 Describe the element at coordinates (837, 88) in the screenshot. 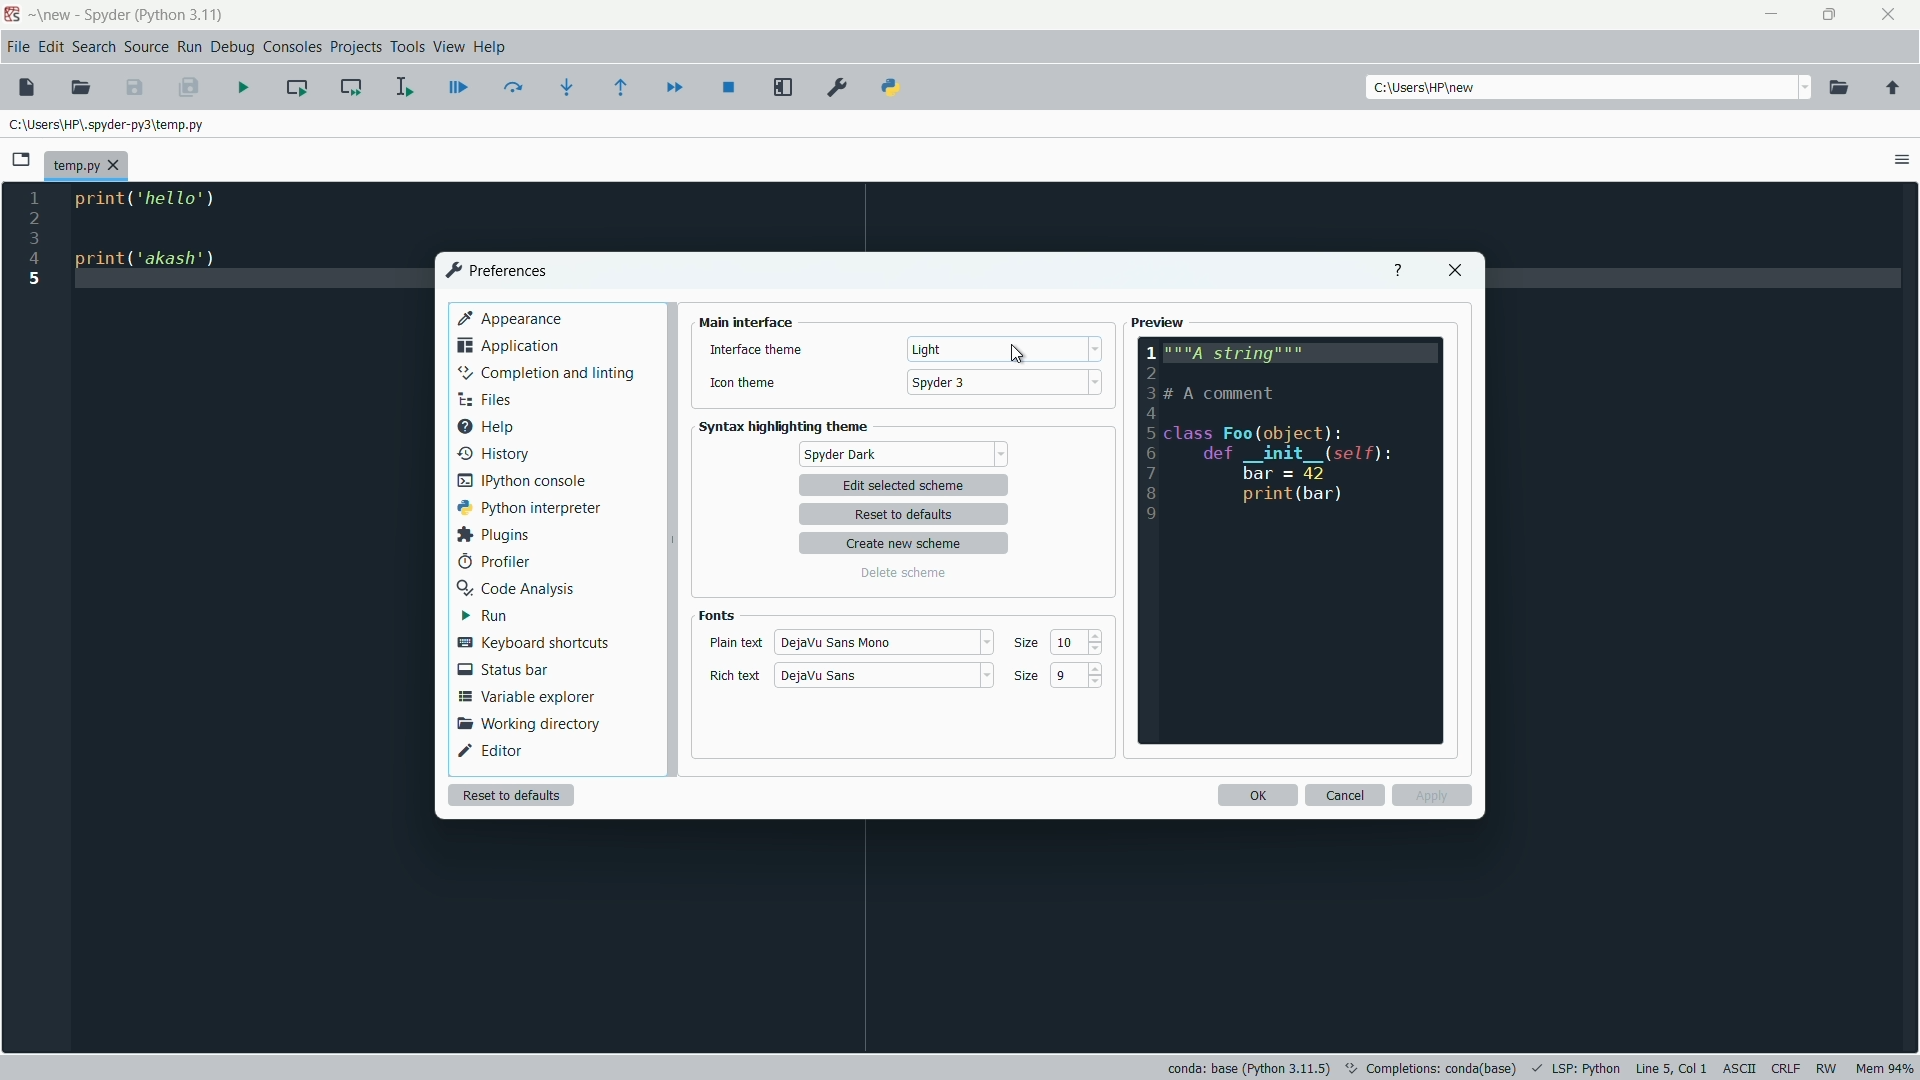

I see `preferences` at that location.